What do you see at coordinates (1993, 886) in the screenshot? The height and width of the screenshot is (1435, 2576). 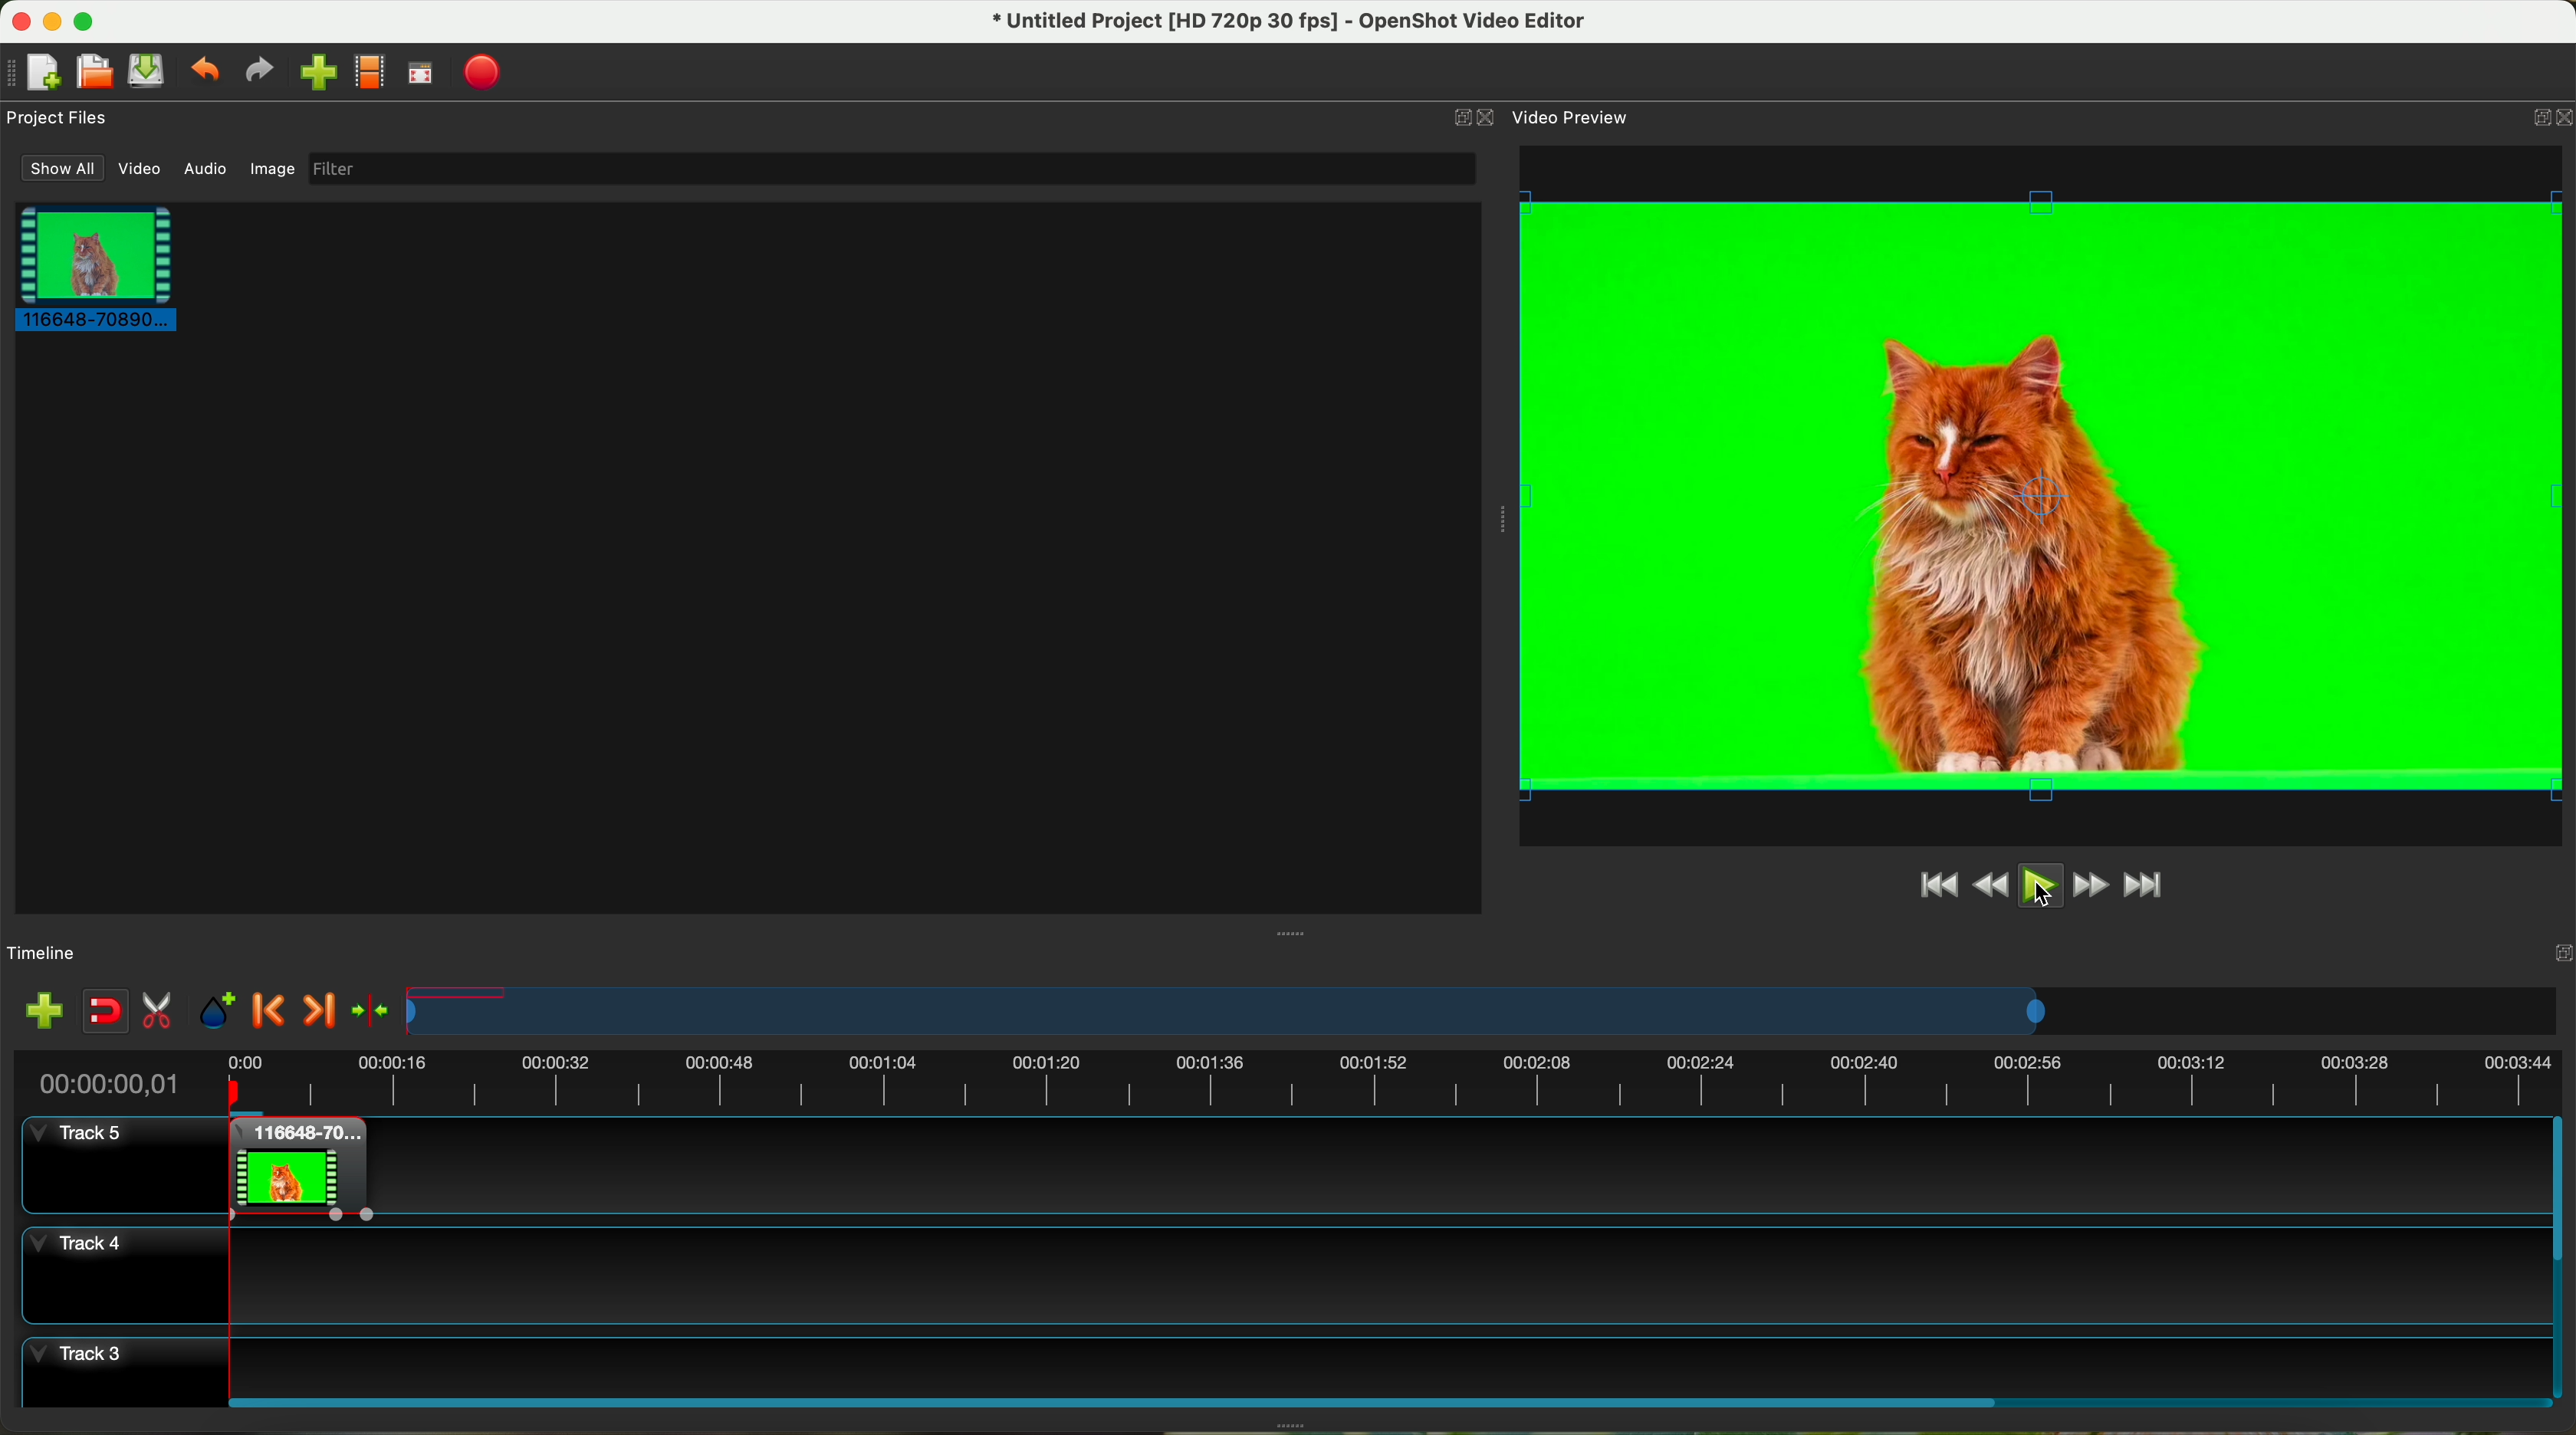 I see `rewind` at bounding box center [1993, 886].